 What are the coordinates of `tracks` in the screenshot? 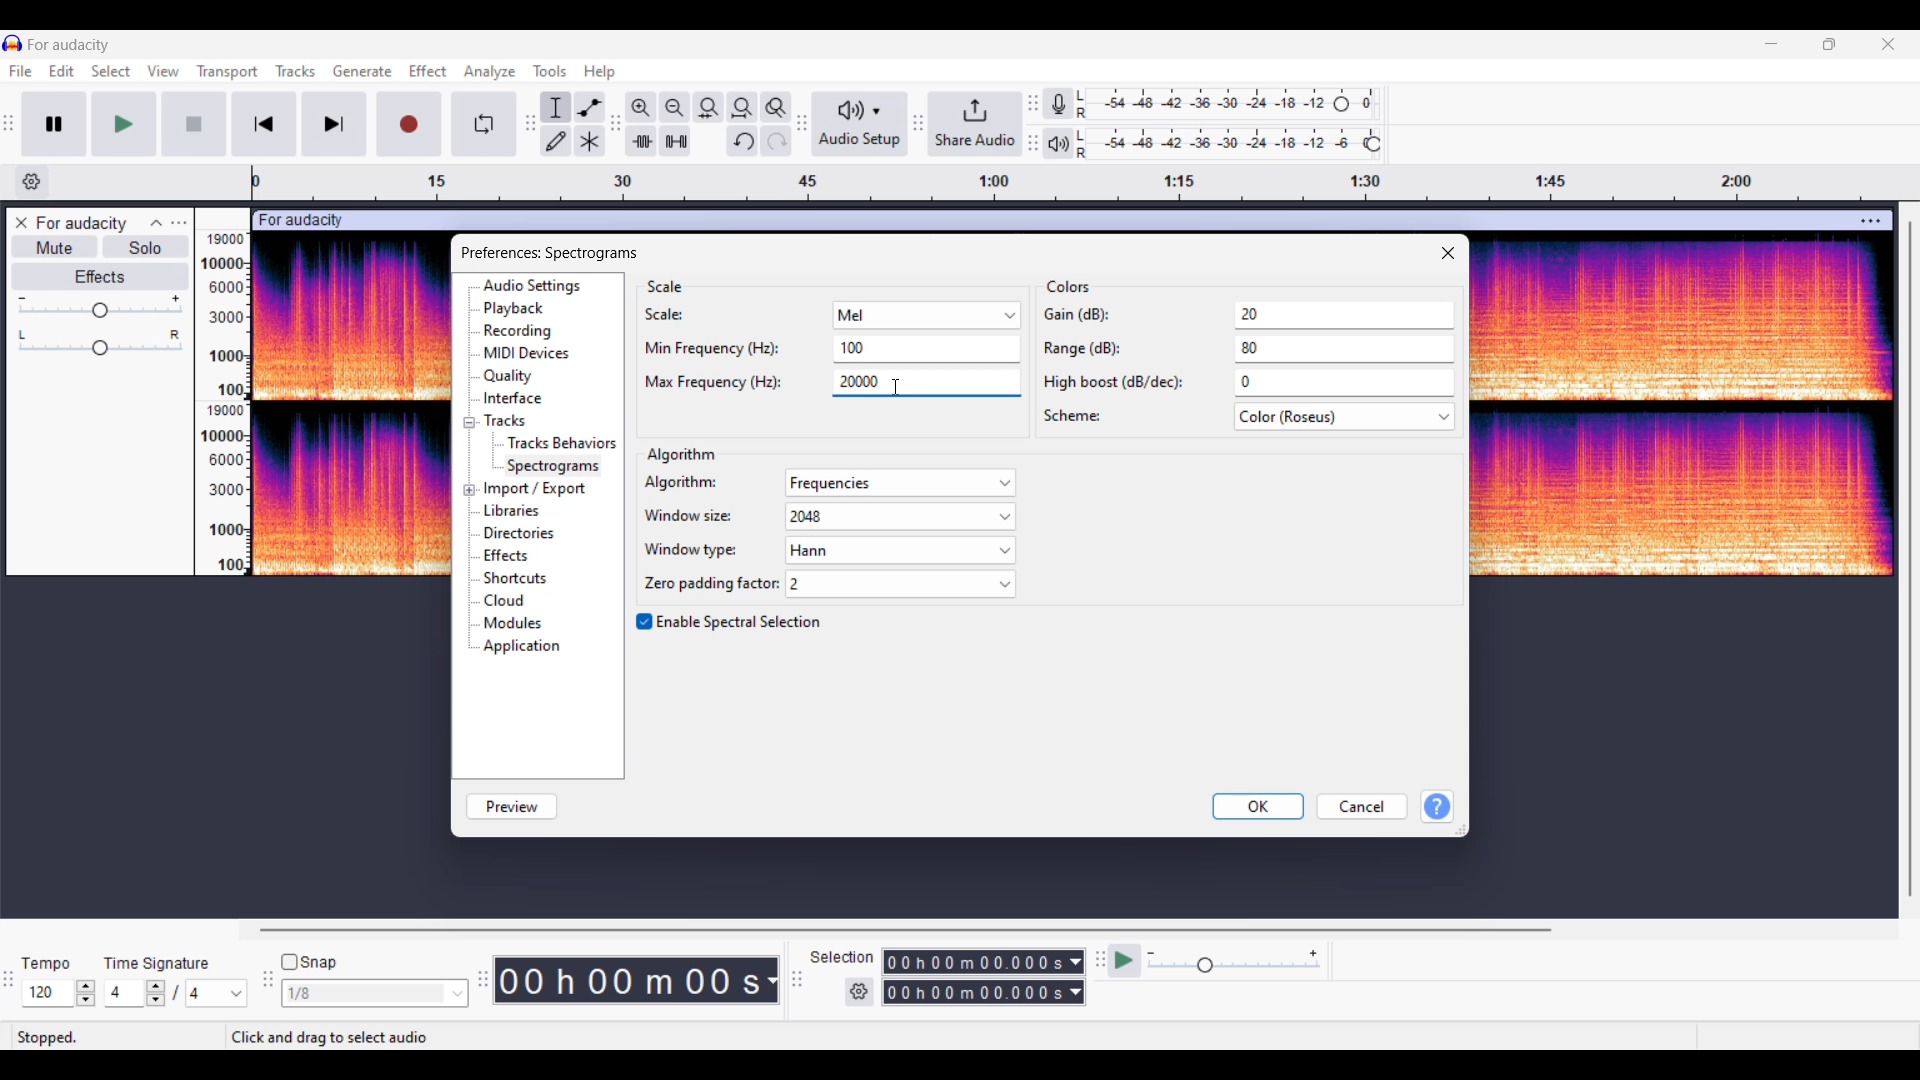 It's located at (510, 421).